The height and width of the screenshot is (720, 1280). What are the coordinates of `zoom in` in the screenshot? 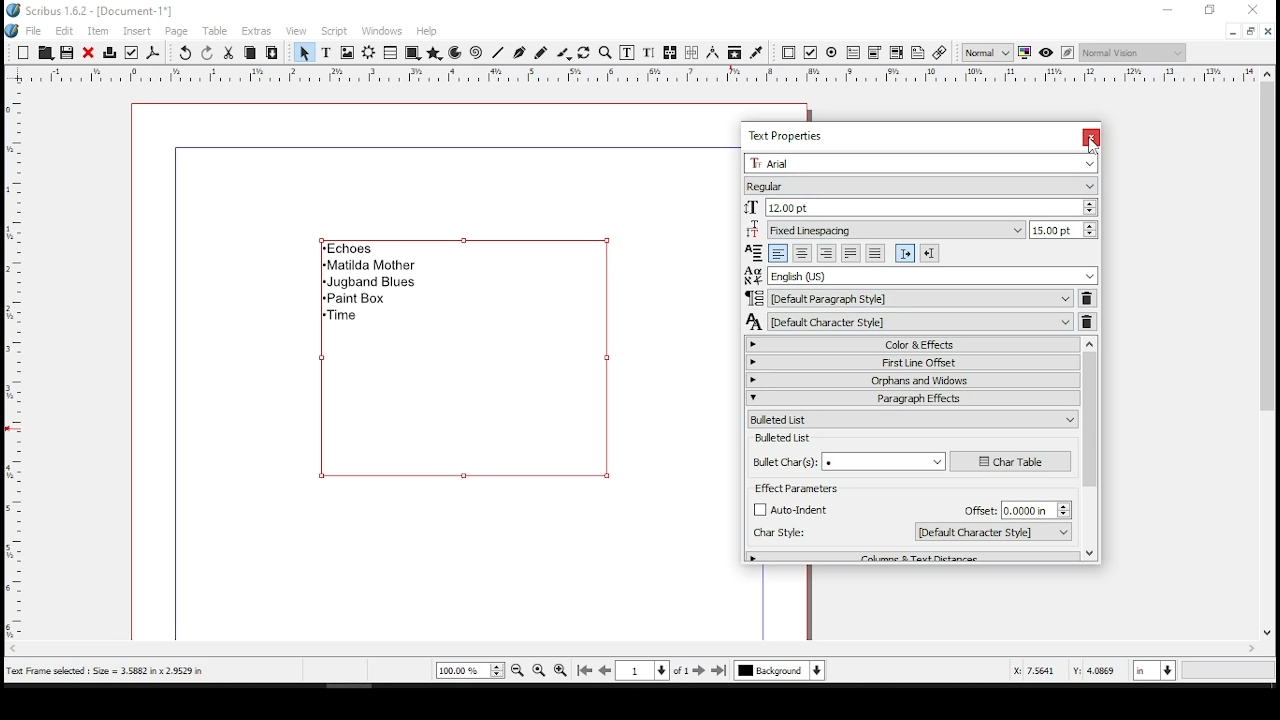 It's located at (559, 672).